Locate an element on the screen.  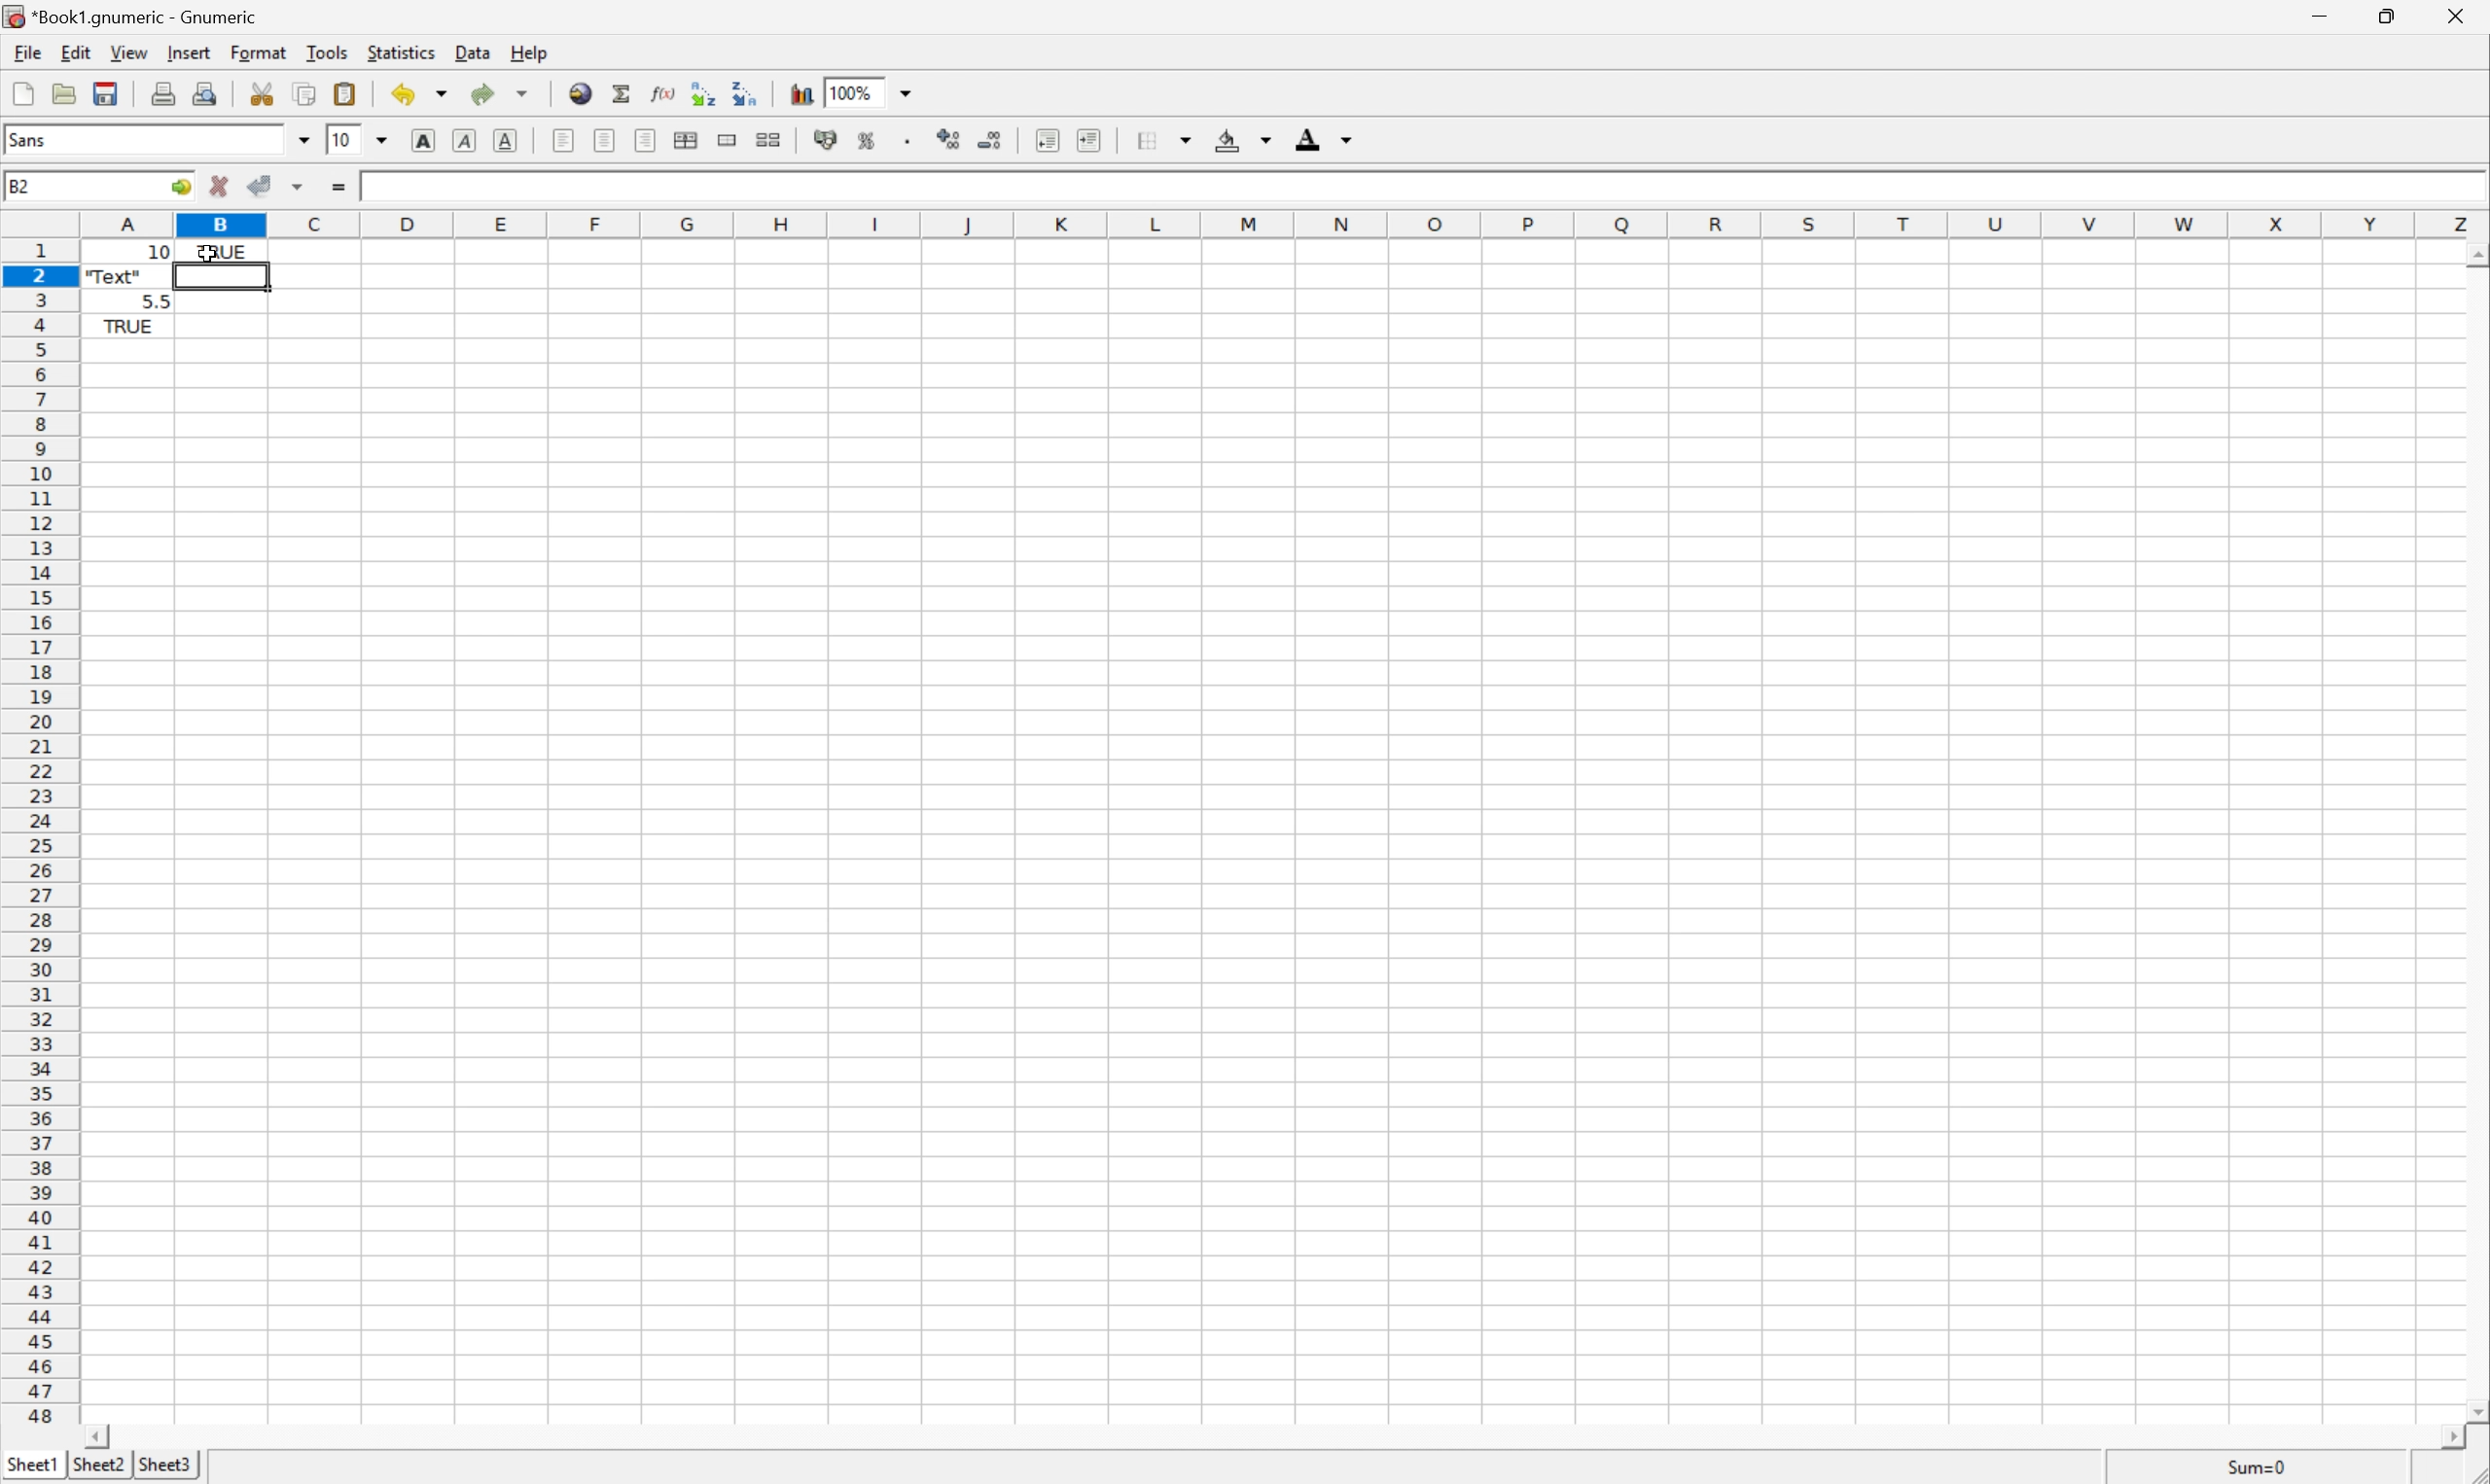
Format selection as percentage is located at coordinates (865, 140).